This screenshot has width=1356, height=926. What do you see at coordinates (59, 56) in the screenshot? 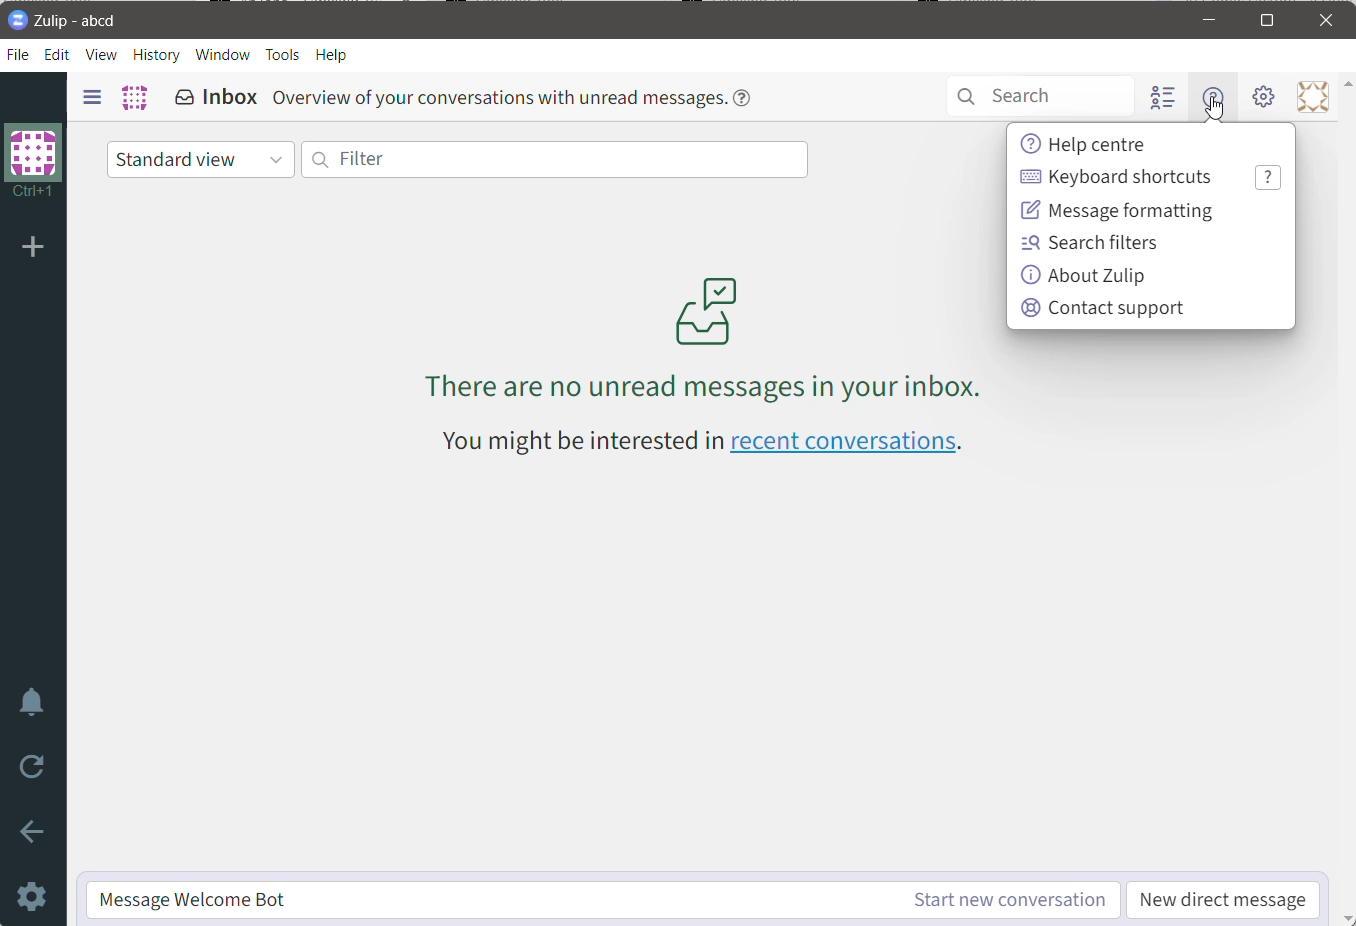
I see `Edit` at bounding box center [59, 56].